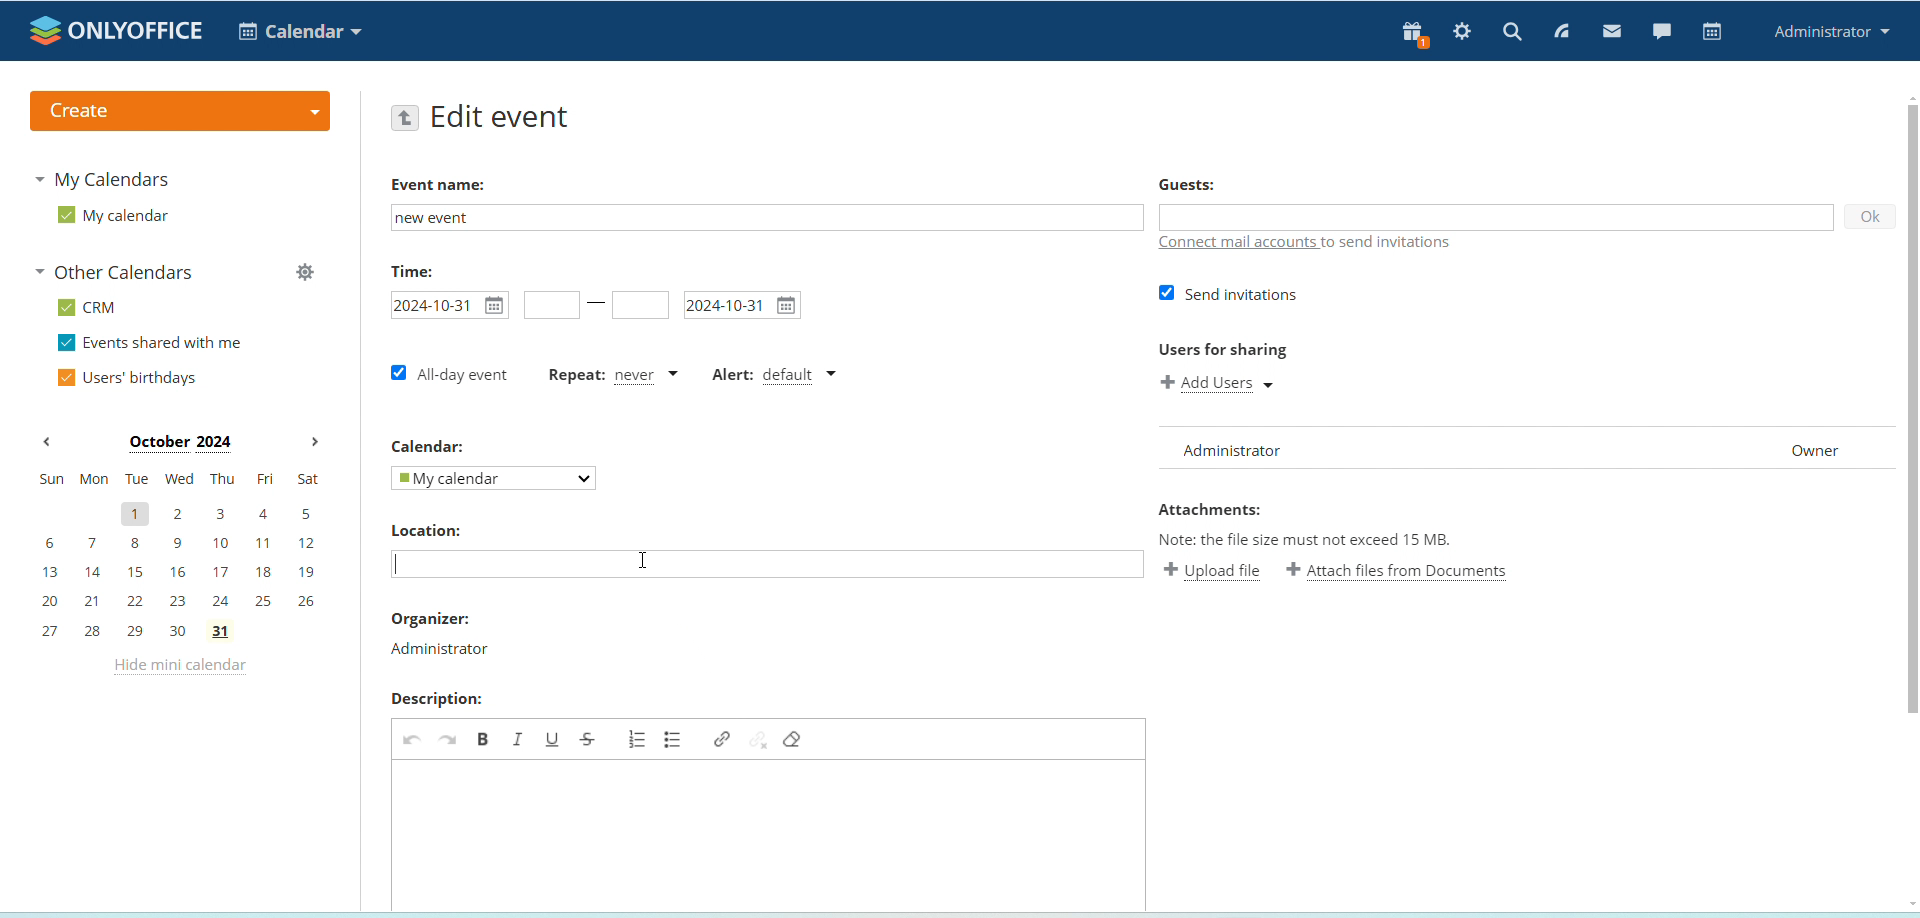  What do you see at coordinates (759, 738) in the screenshot?
I see `unlink` at bounding box center [759, 738].